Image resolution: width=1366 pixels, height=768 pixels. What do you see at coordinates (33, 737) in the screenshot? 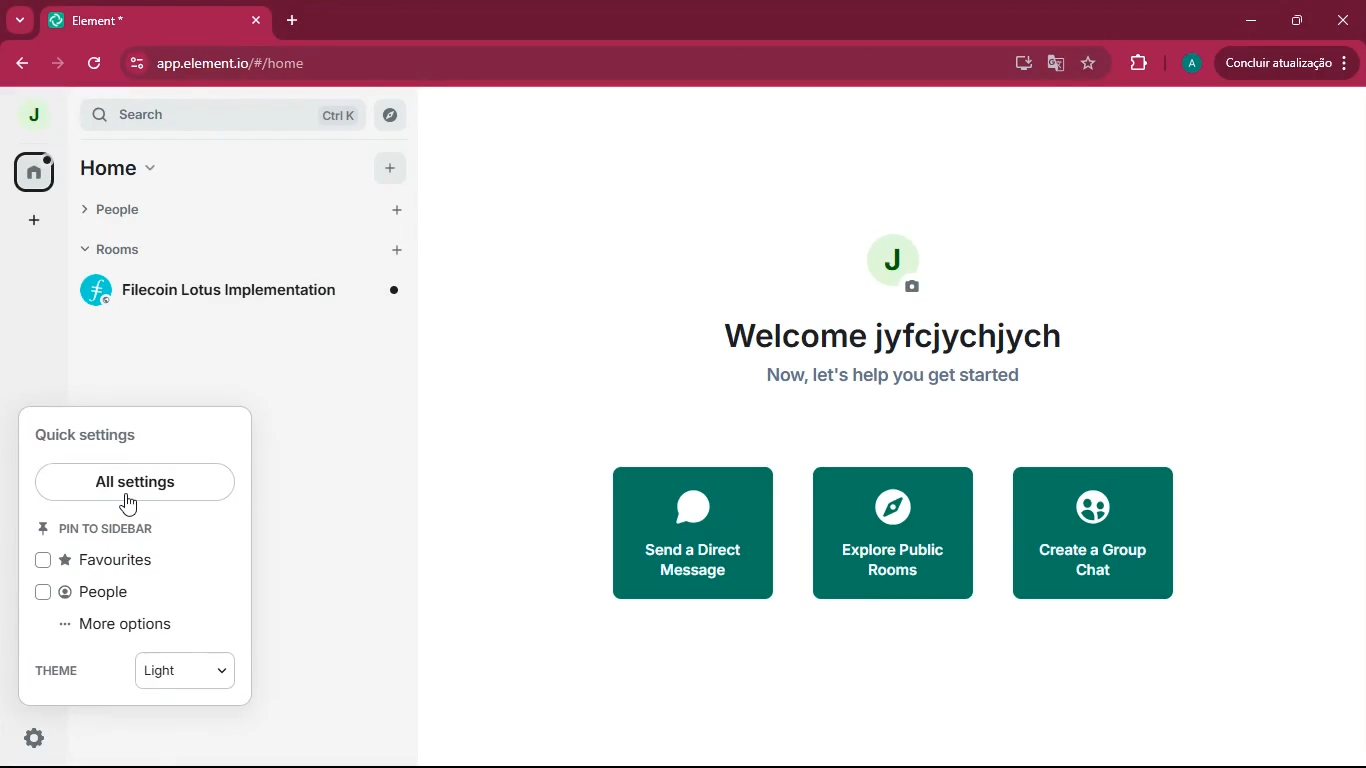
I see `settings` at bounding box center [33, 737].